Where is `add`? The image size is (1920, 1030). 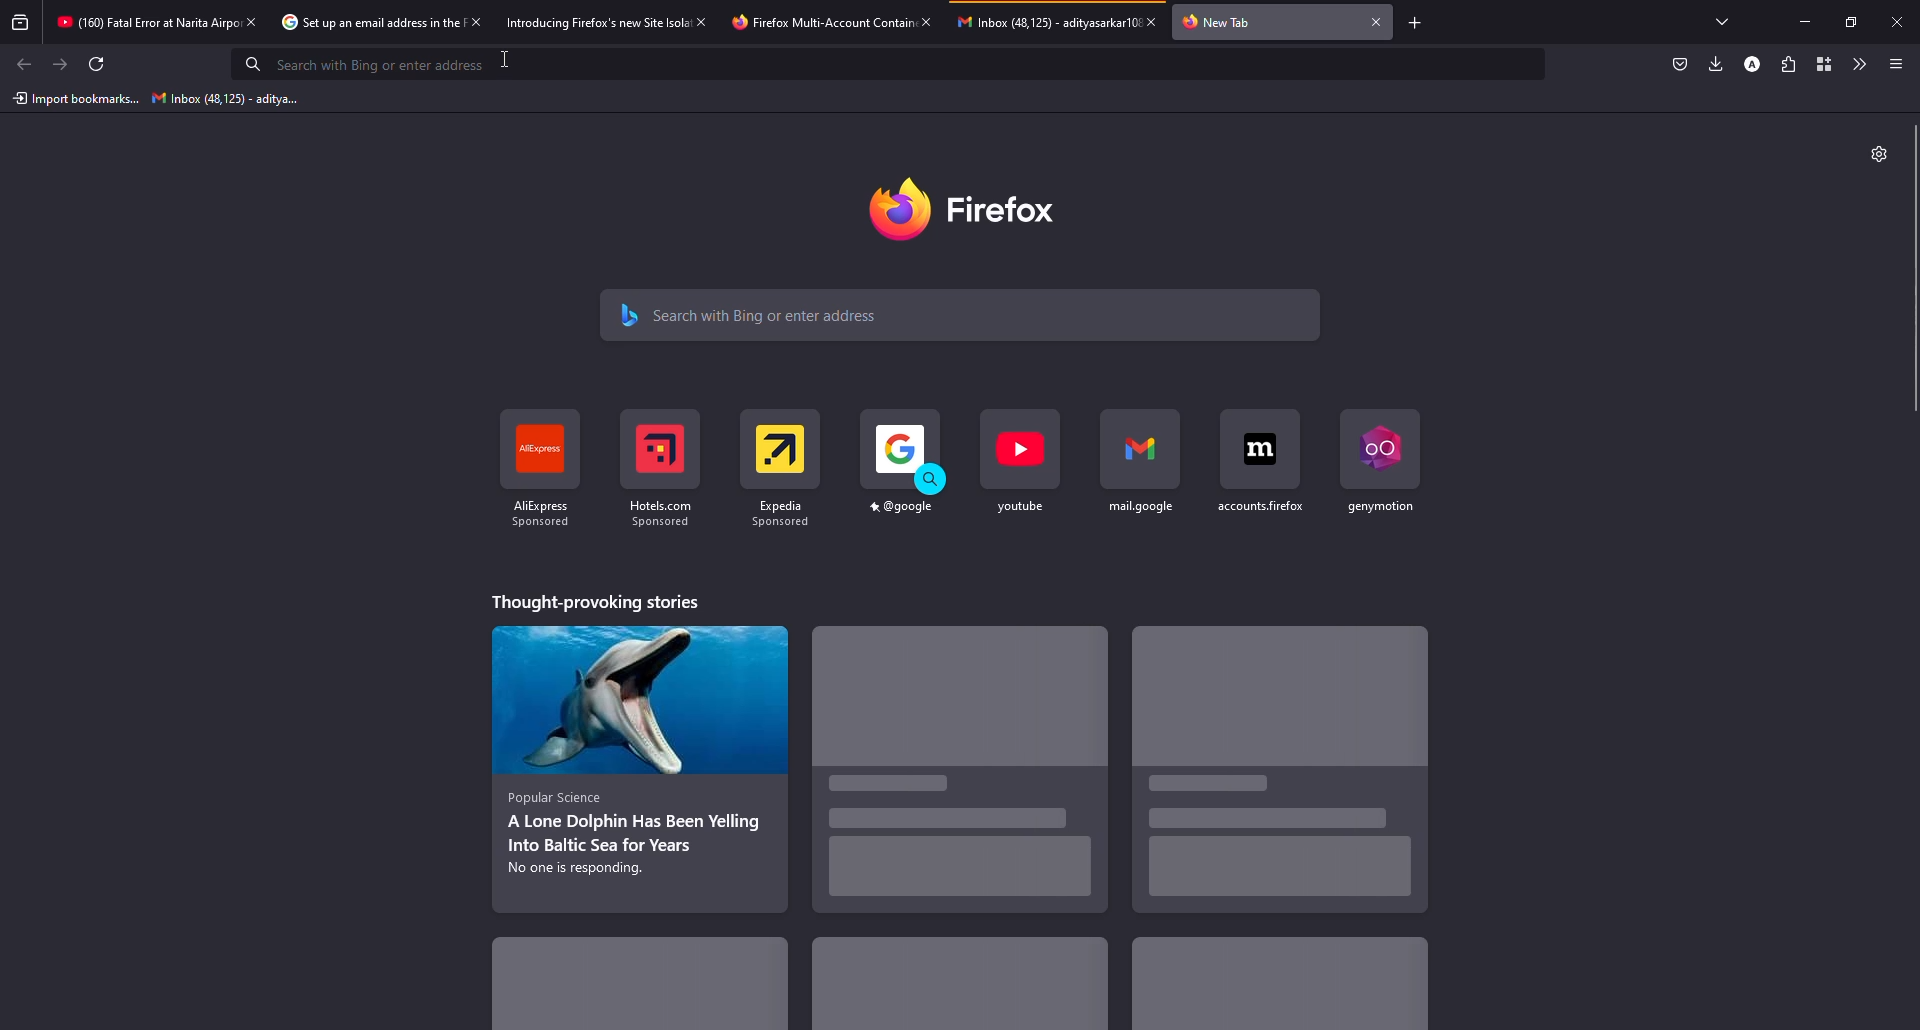
add is located at coordinates (1416, 24).